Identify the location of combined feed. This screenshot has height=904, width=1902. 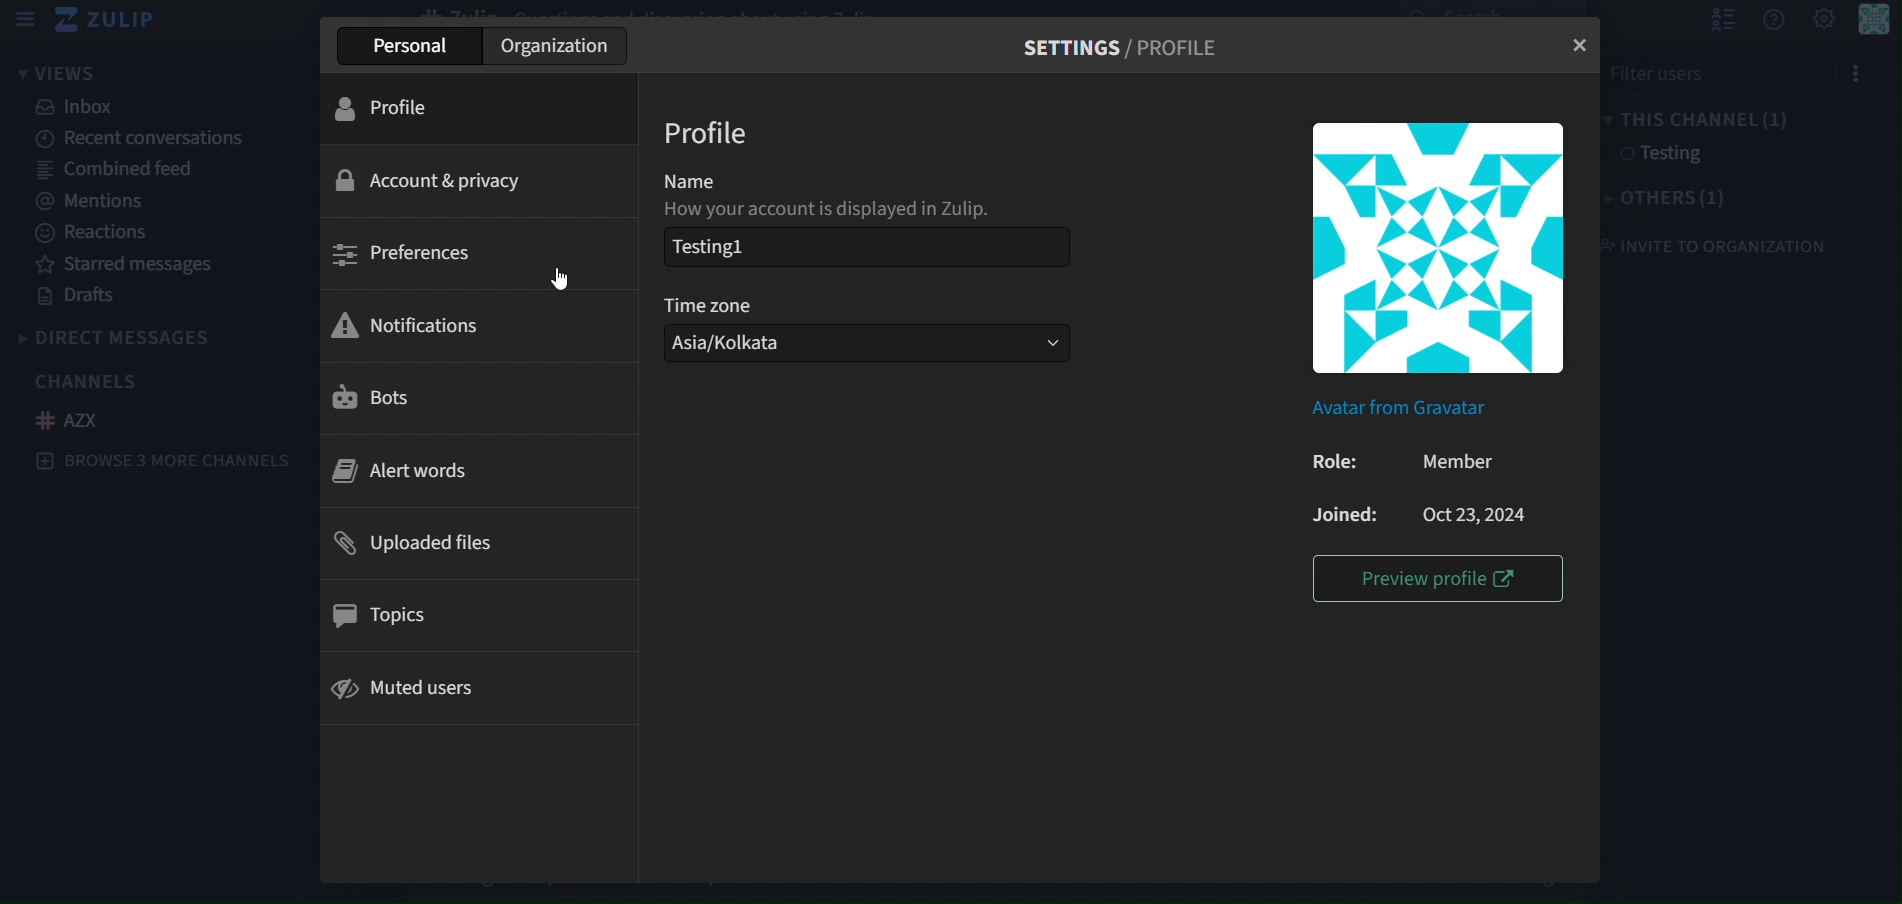
(118, 167).